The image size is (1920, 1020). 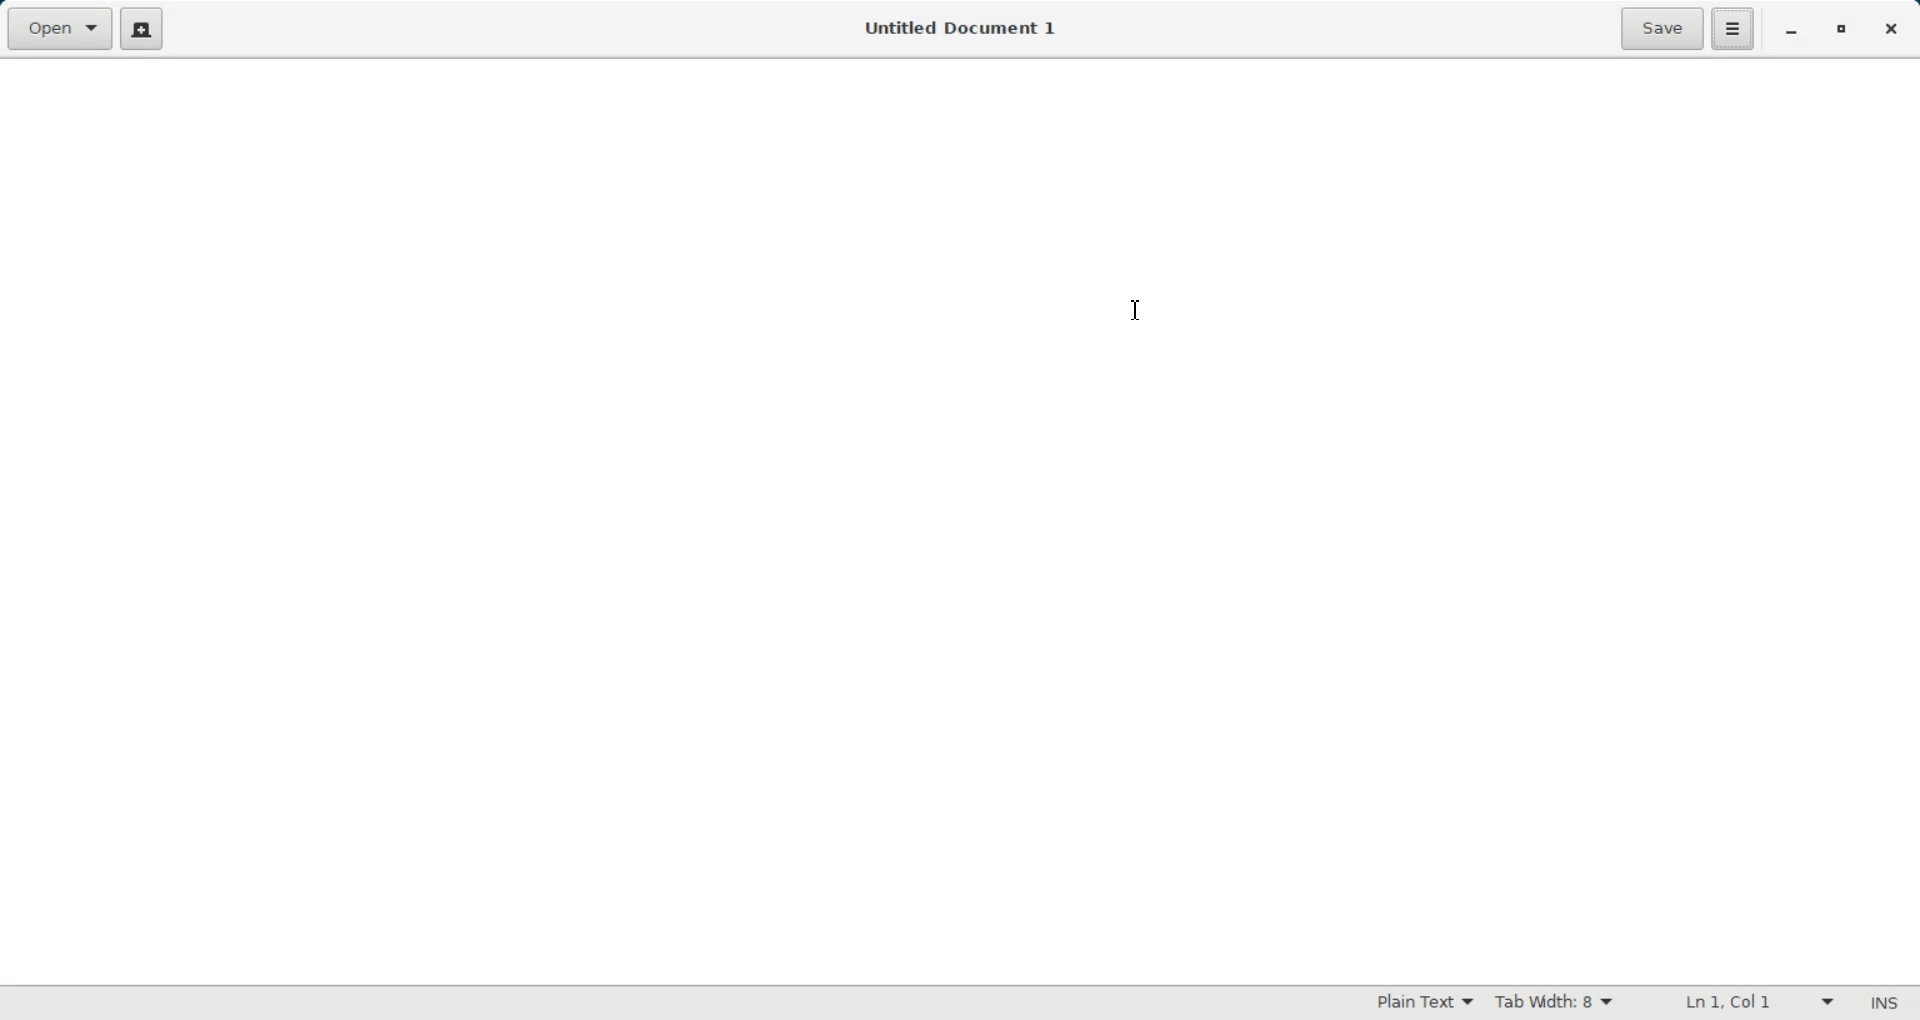 I want to click on Create a new document, so click(x=147, y=30).